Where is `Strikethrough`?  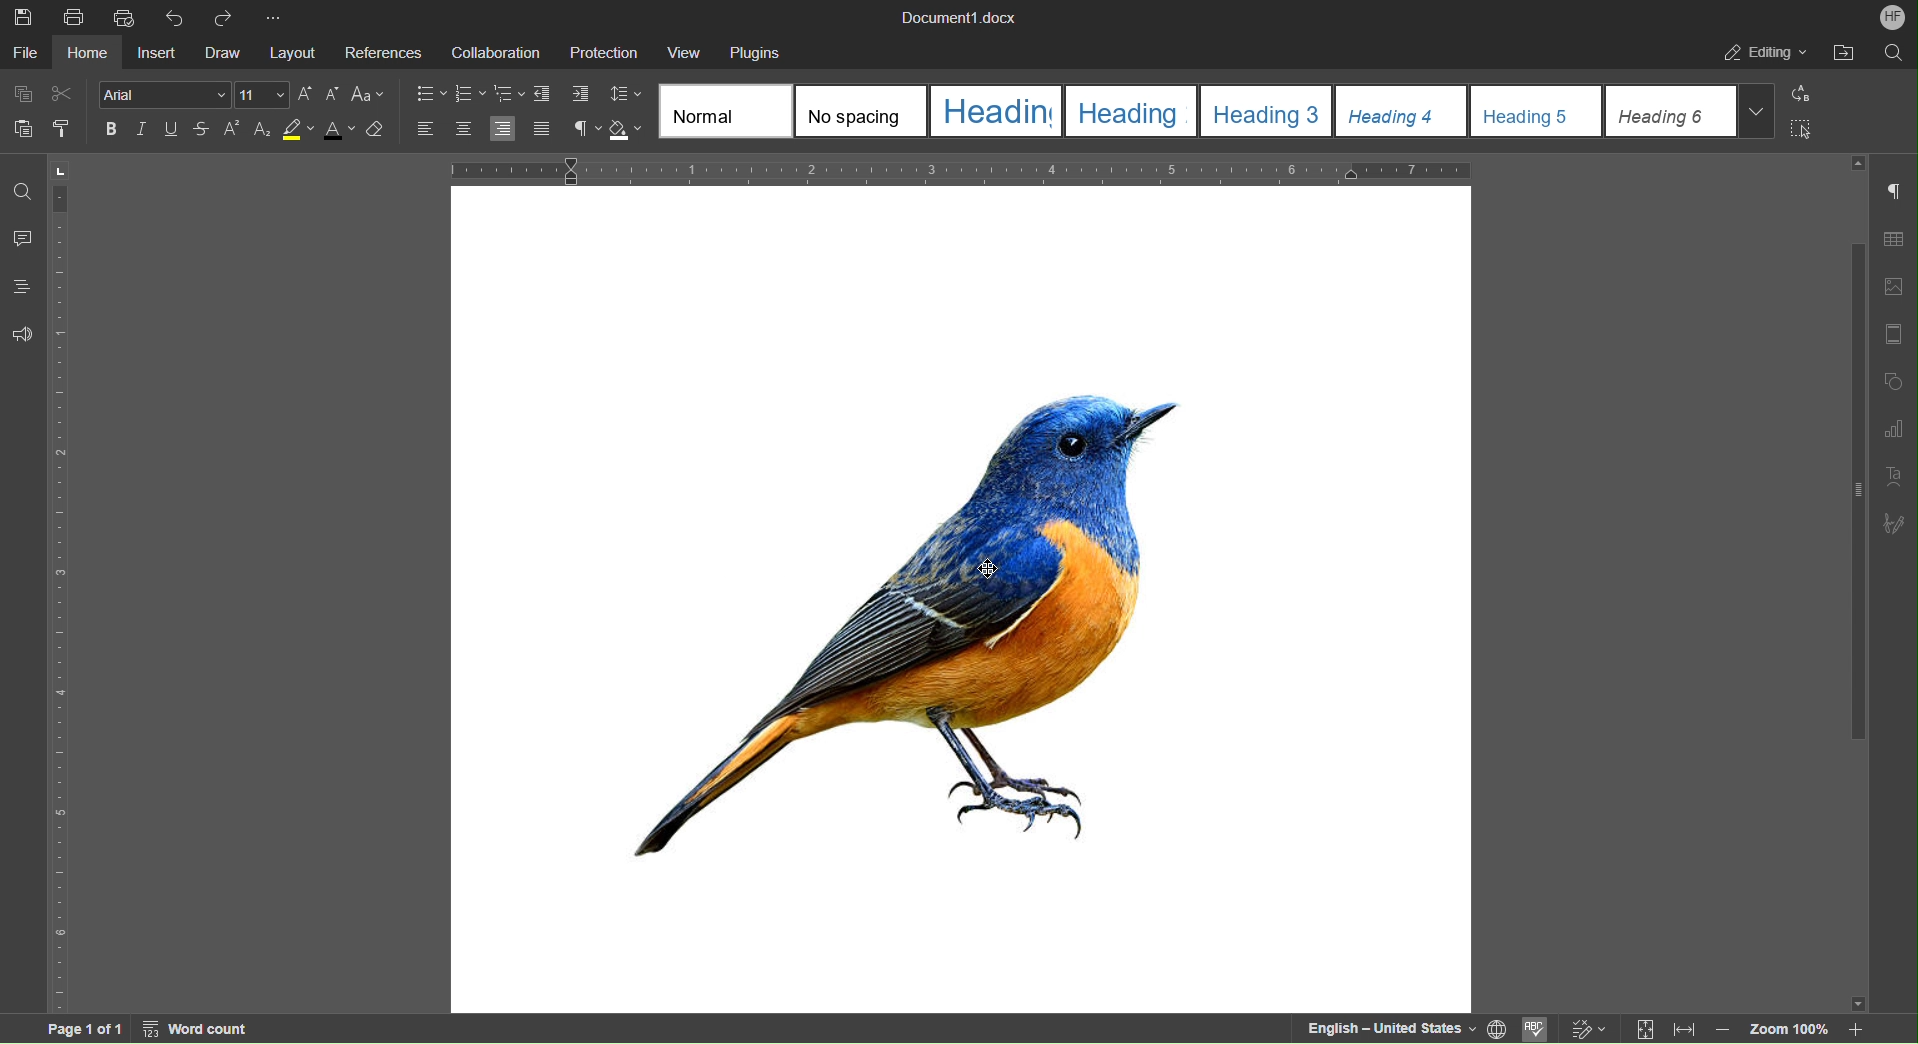 Strikethrough is located at coordinates (199, 130).